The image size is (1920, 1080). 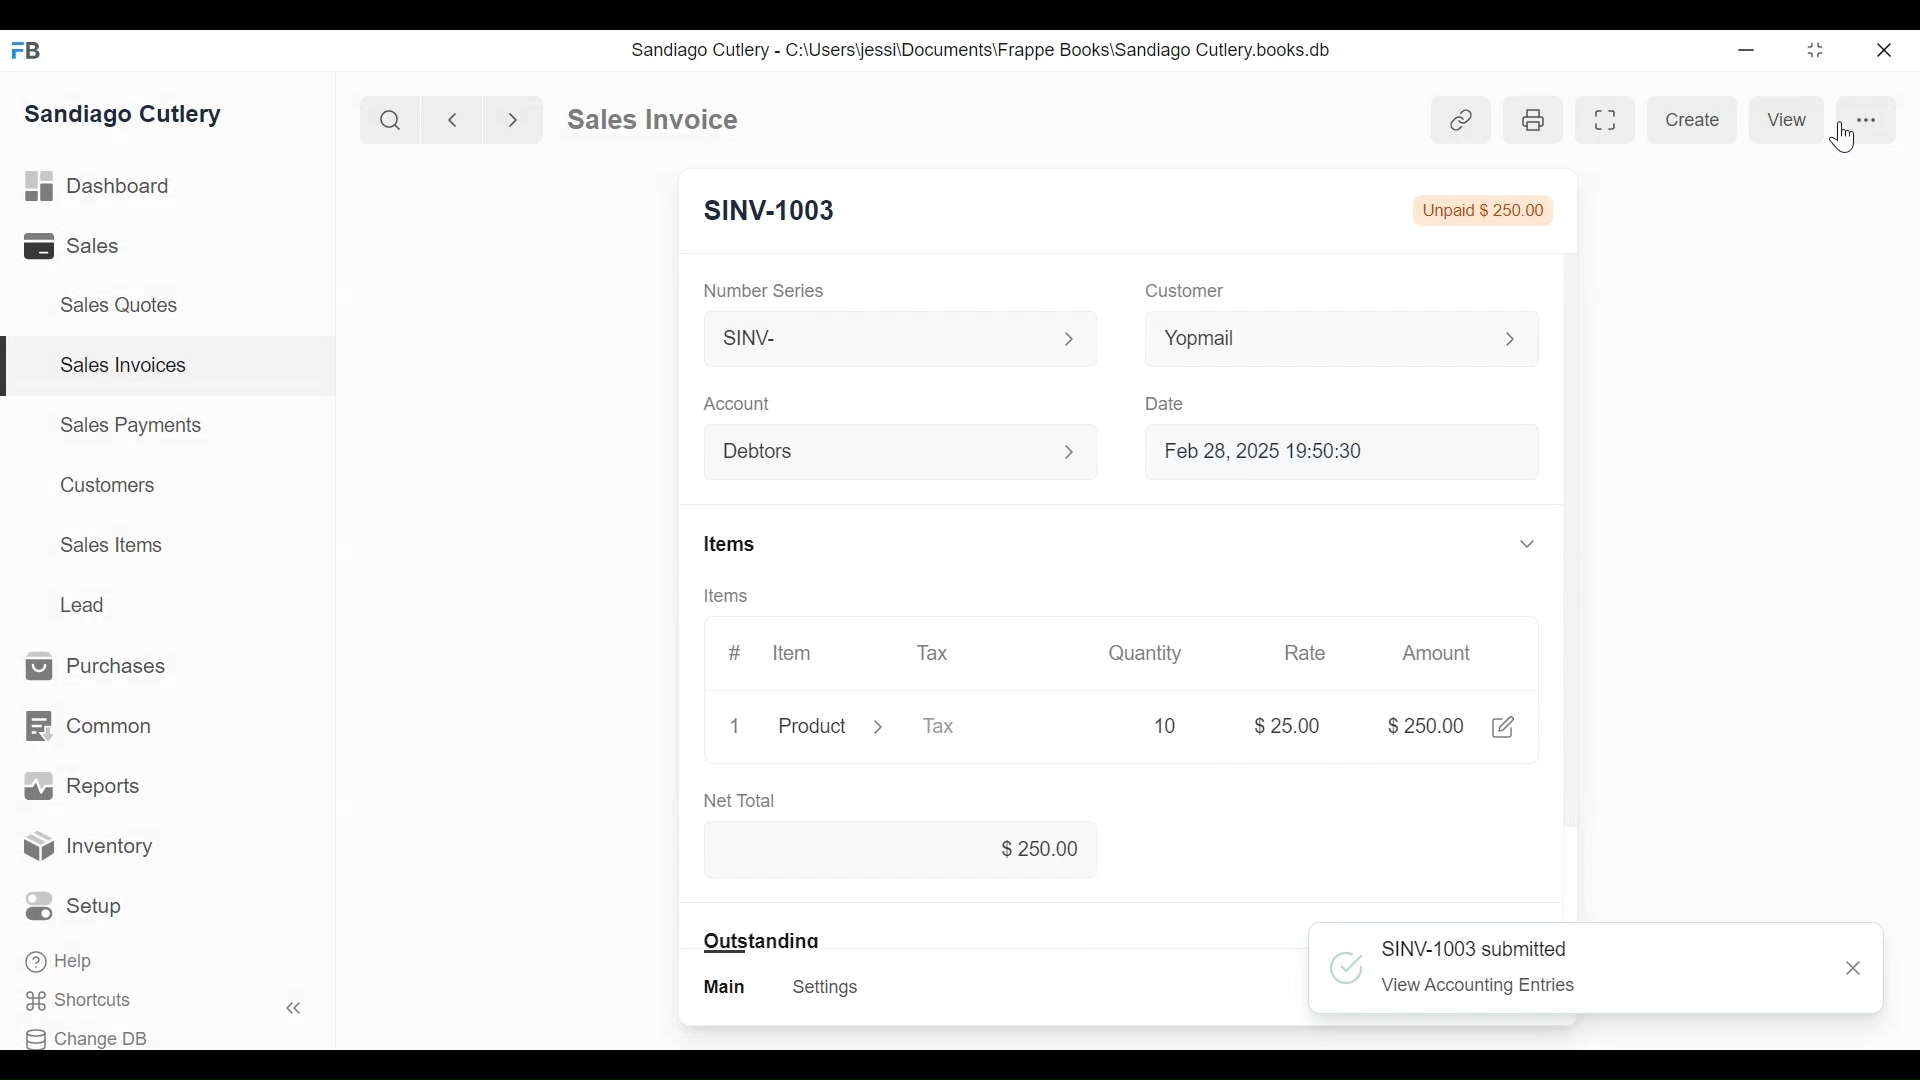 I want to click on Rate, so click(x=1305, y=654).